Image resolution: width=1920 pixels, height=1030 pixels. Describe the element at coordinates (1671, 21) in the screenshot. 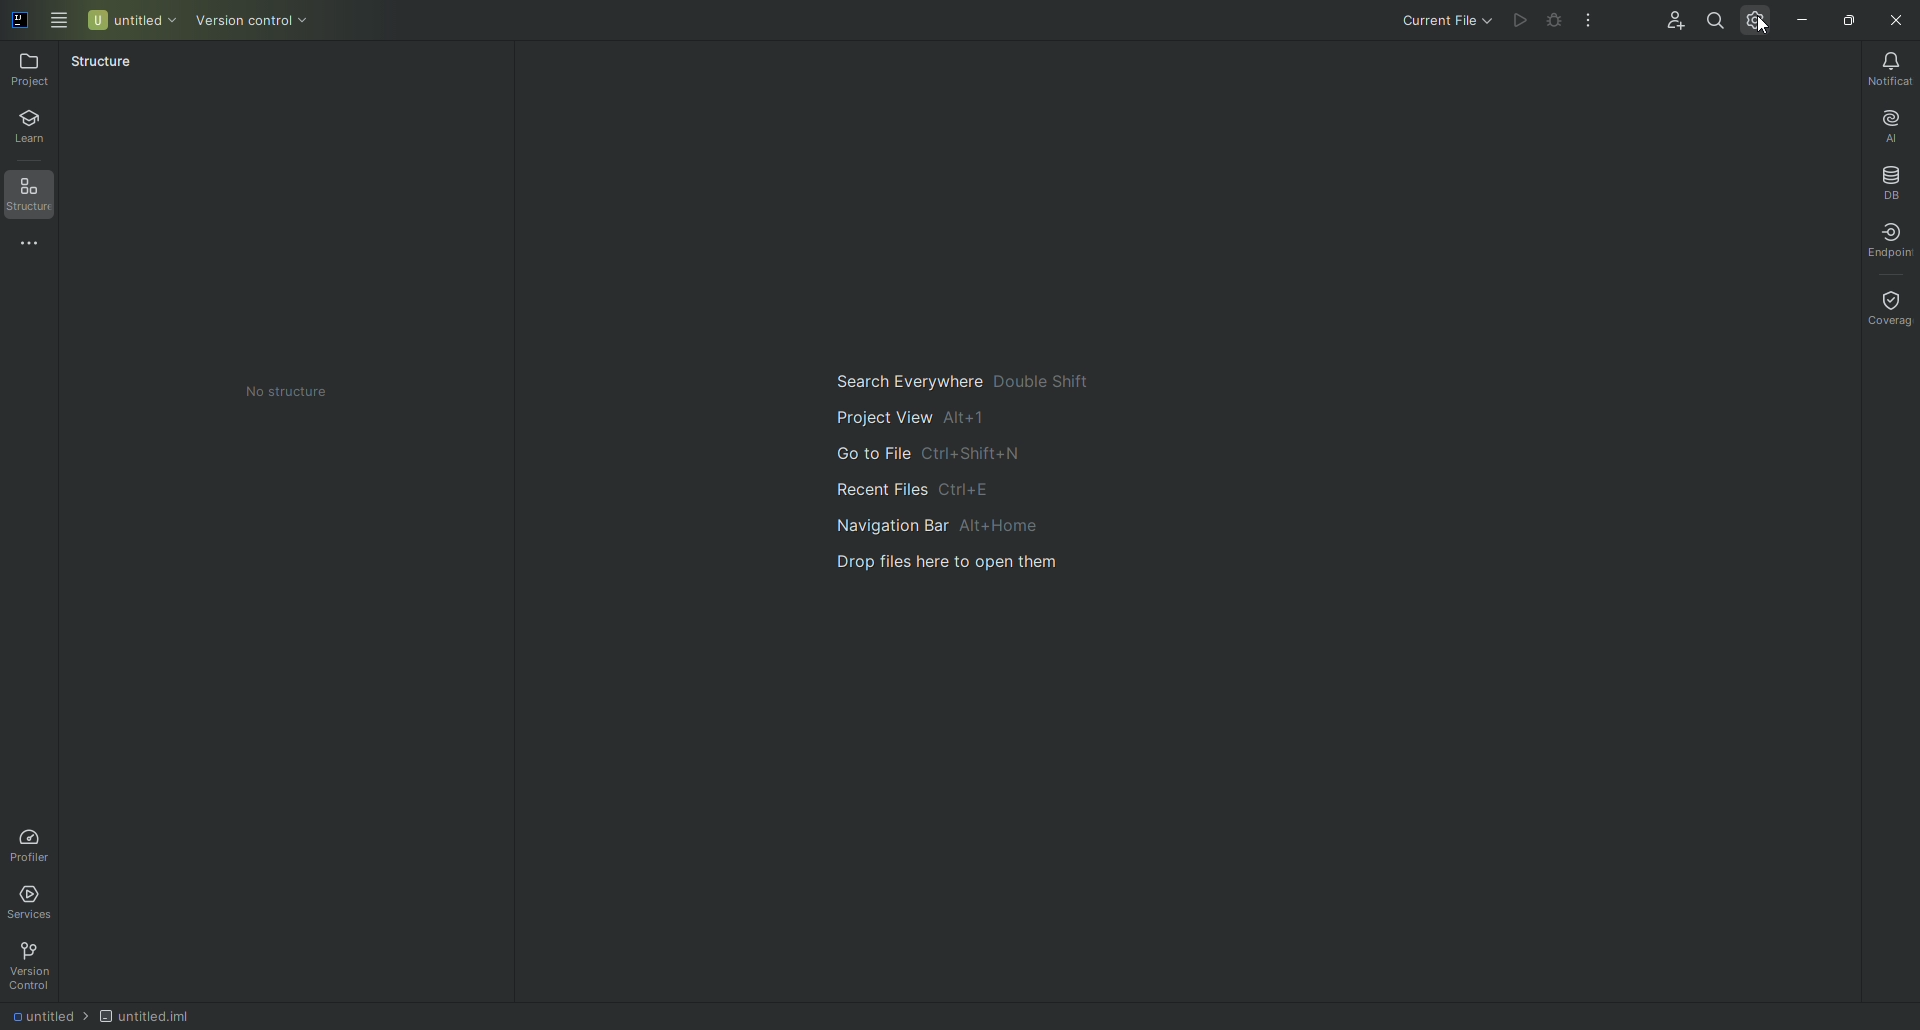

I see `Code With Me` at that location.